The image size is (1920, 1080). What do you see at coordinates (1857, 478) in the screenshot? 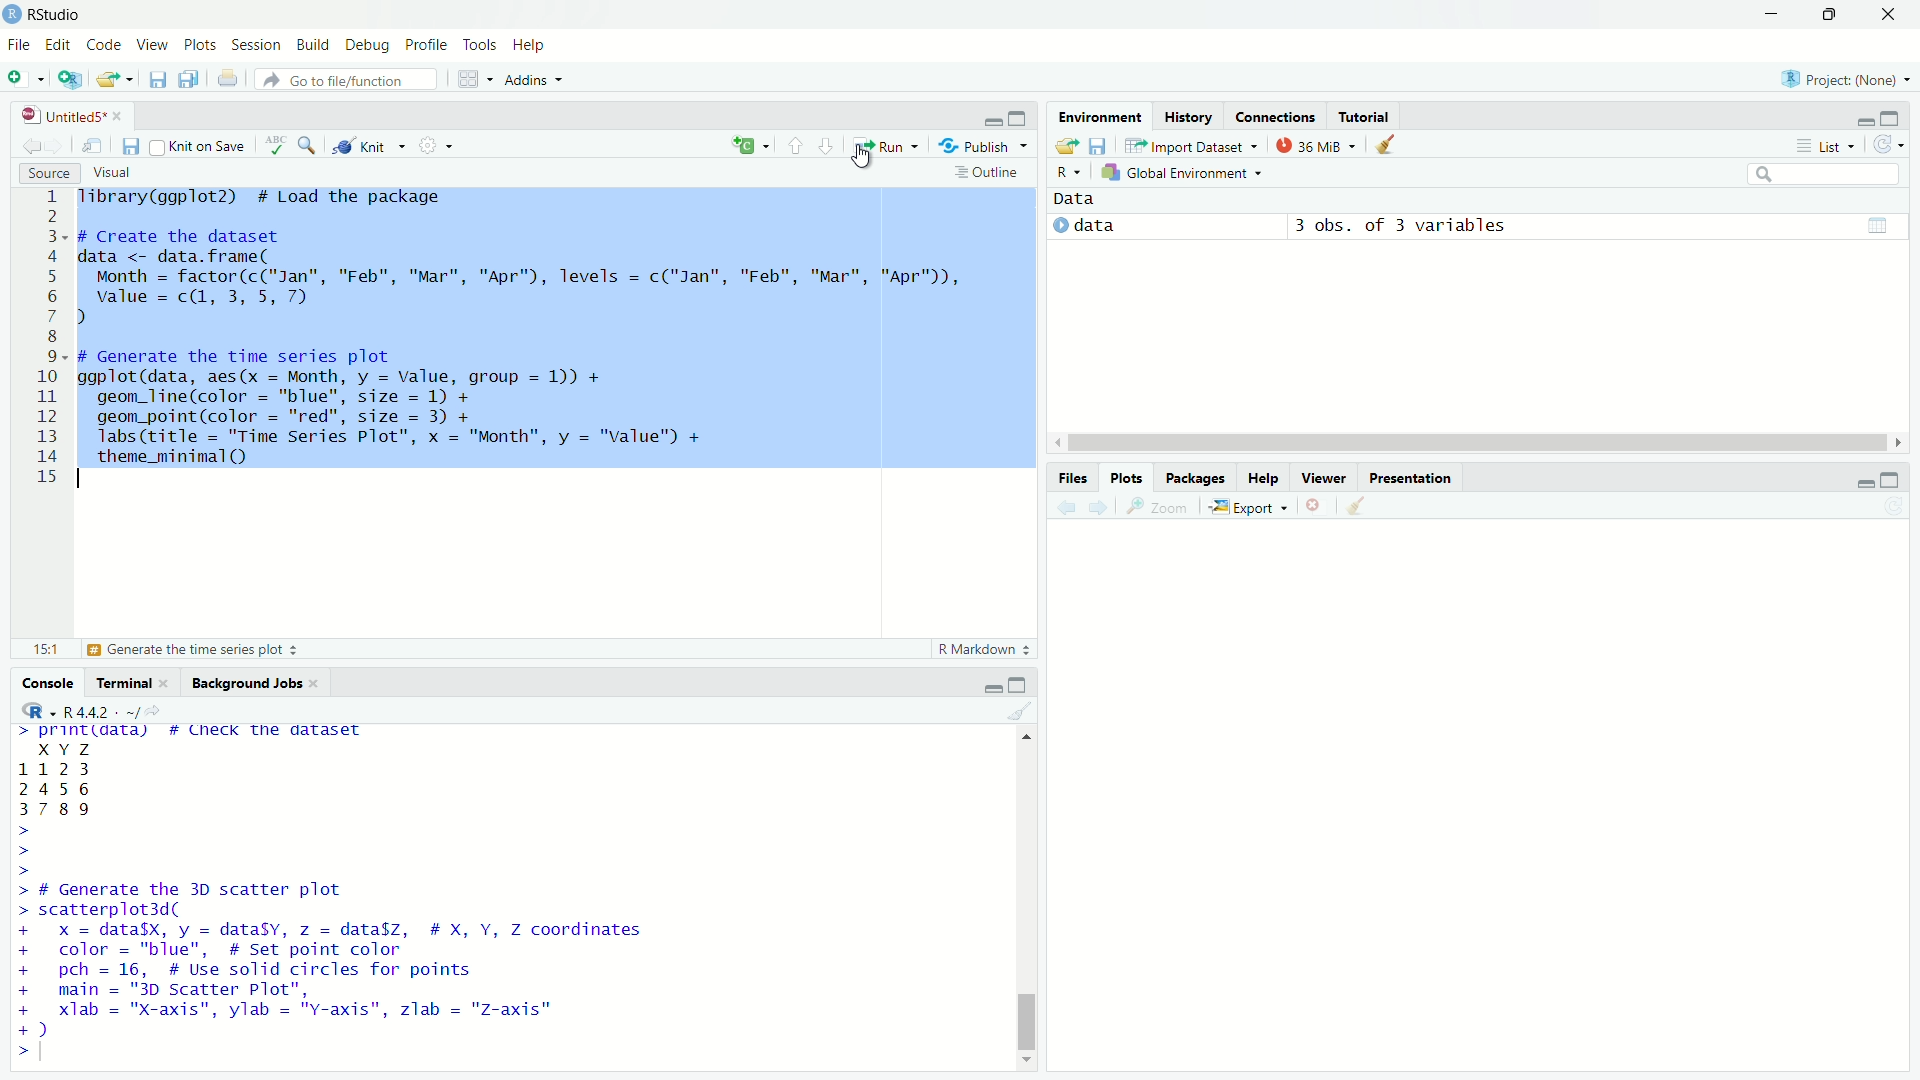
I see `minimize` at bounding box center [1857, 478].